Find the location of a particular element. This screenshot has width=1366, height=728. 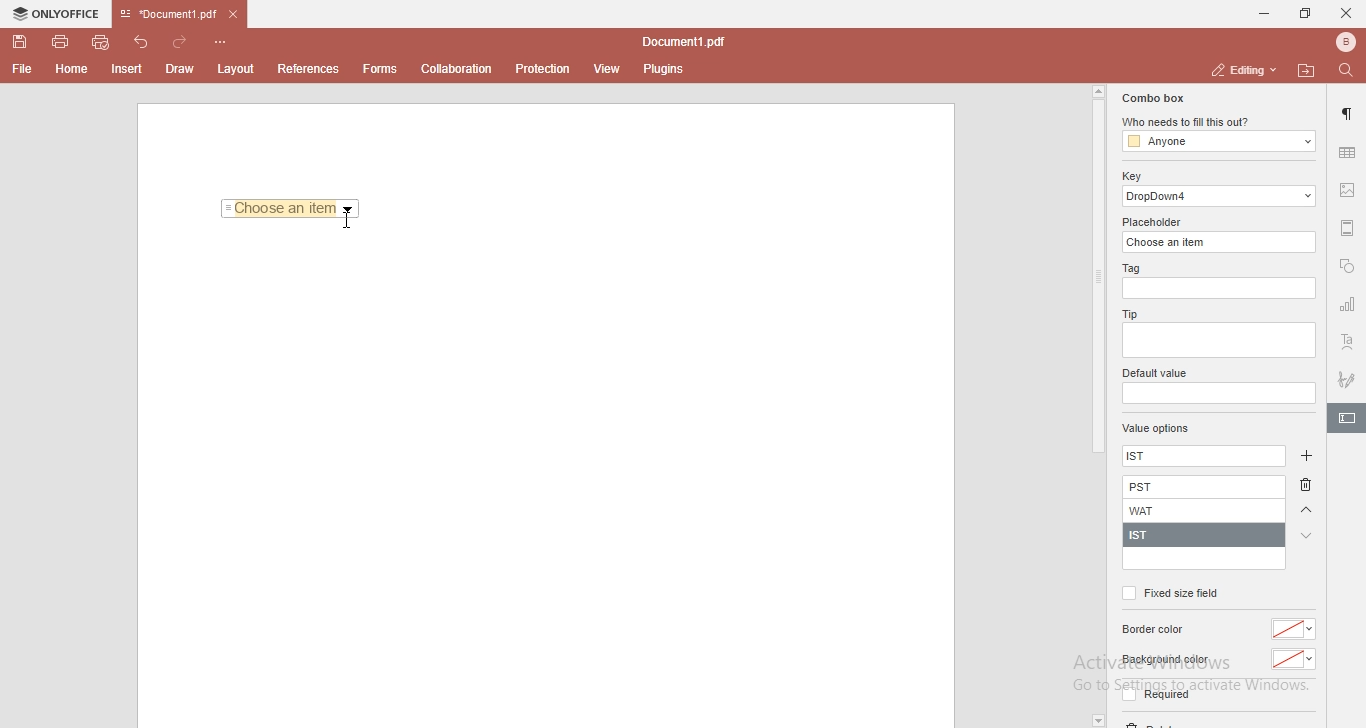

close is located at coordinates (1346, 12).